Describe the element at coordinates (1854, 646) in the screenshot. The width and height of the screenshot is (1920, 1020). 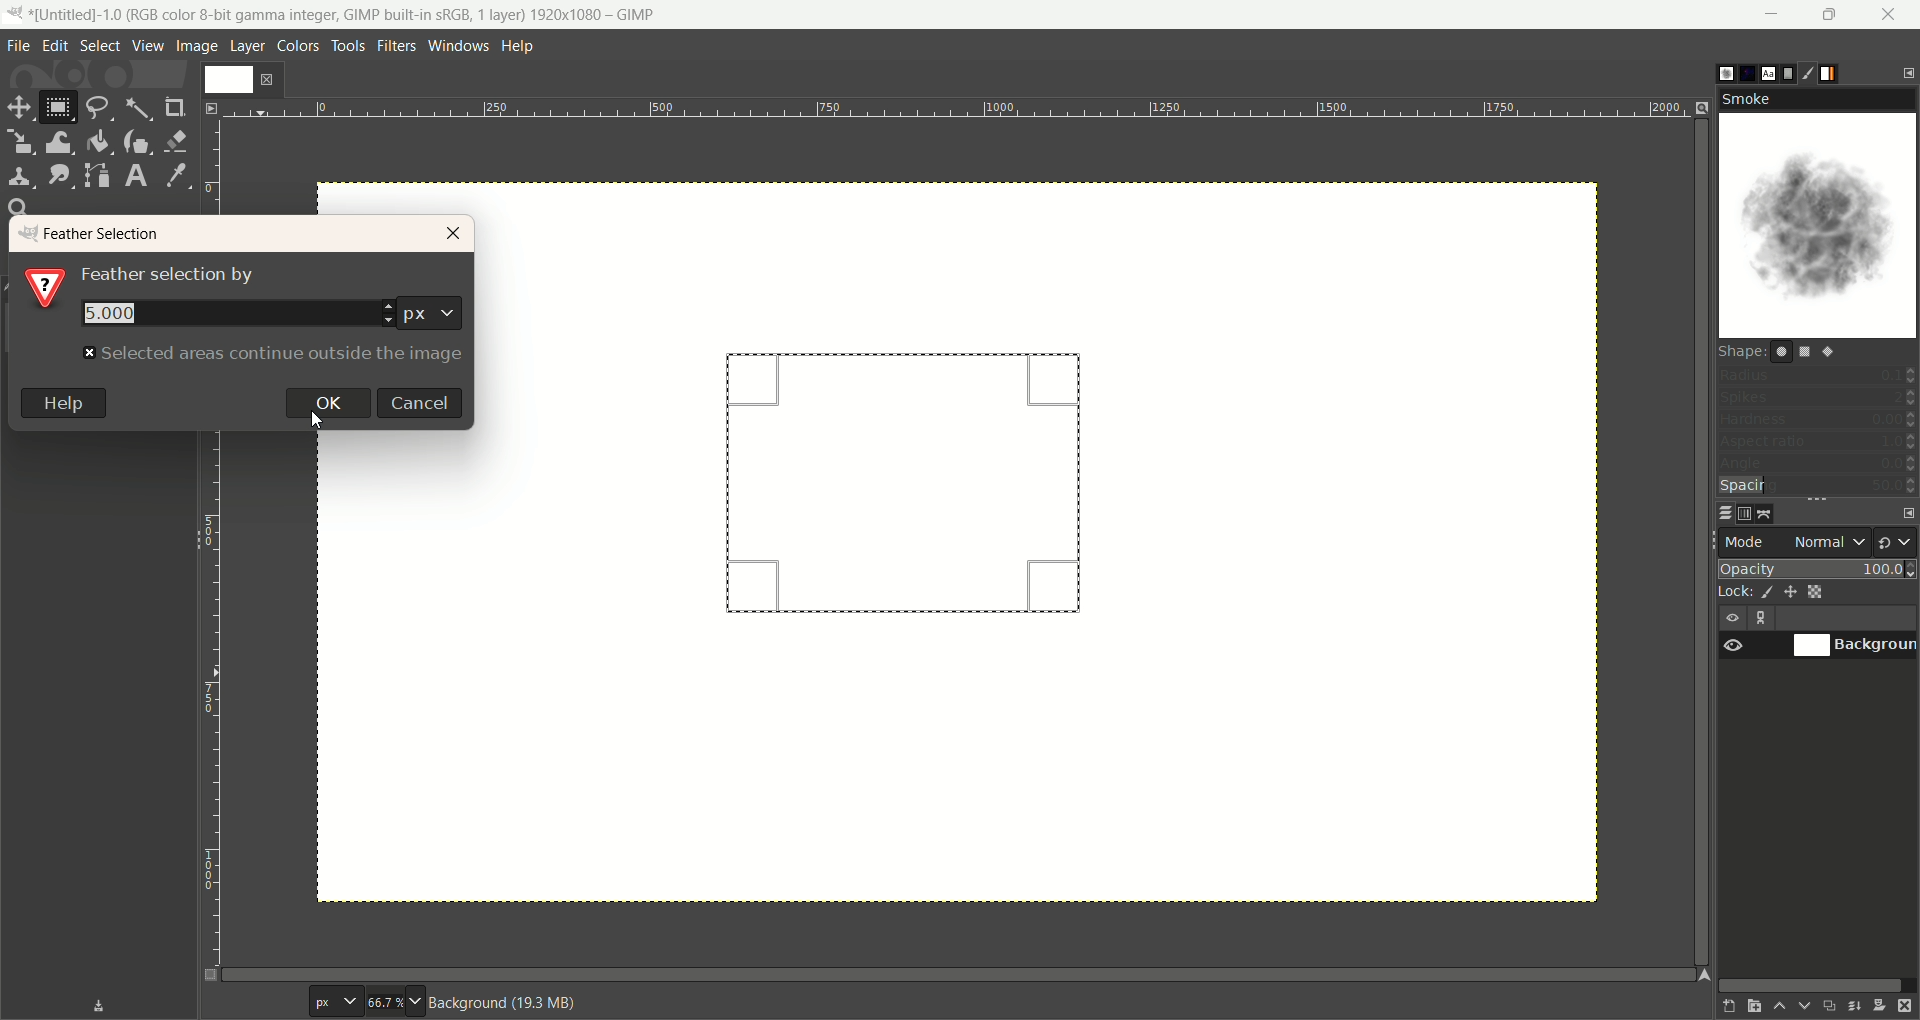
I see `background` at that location.